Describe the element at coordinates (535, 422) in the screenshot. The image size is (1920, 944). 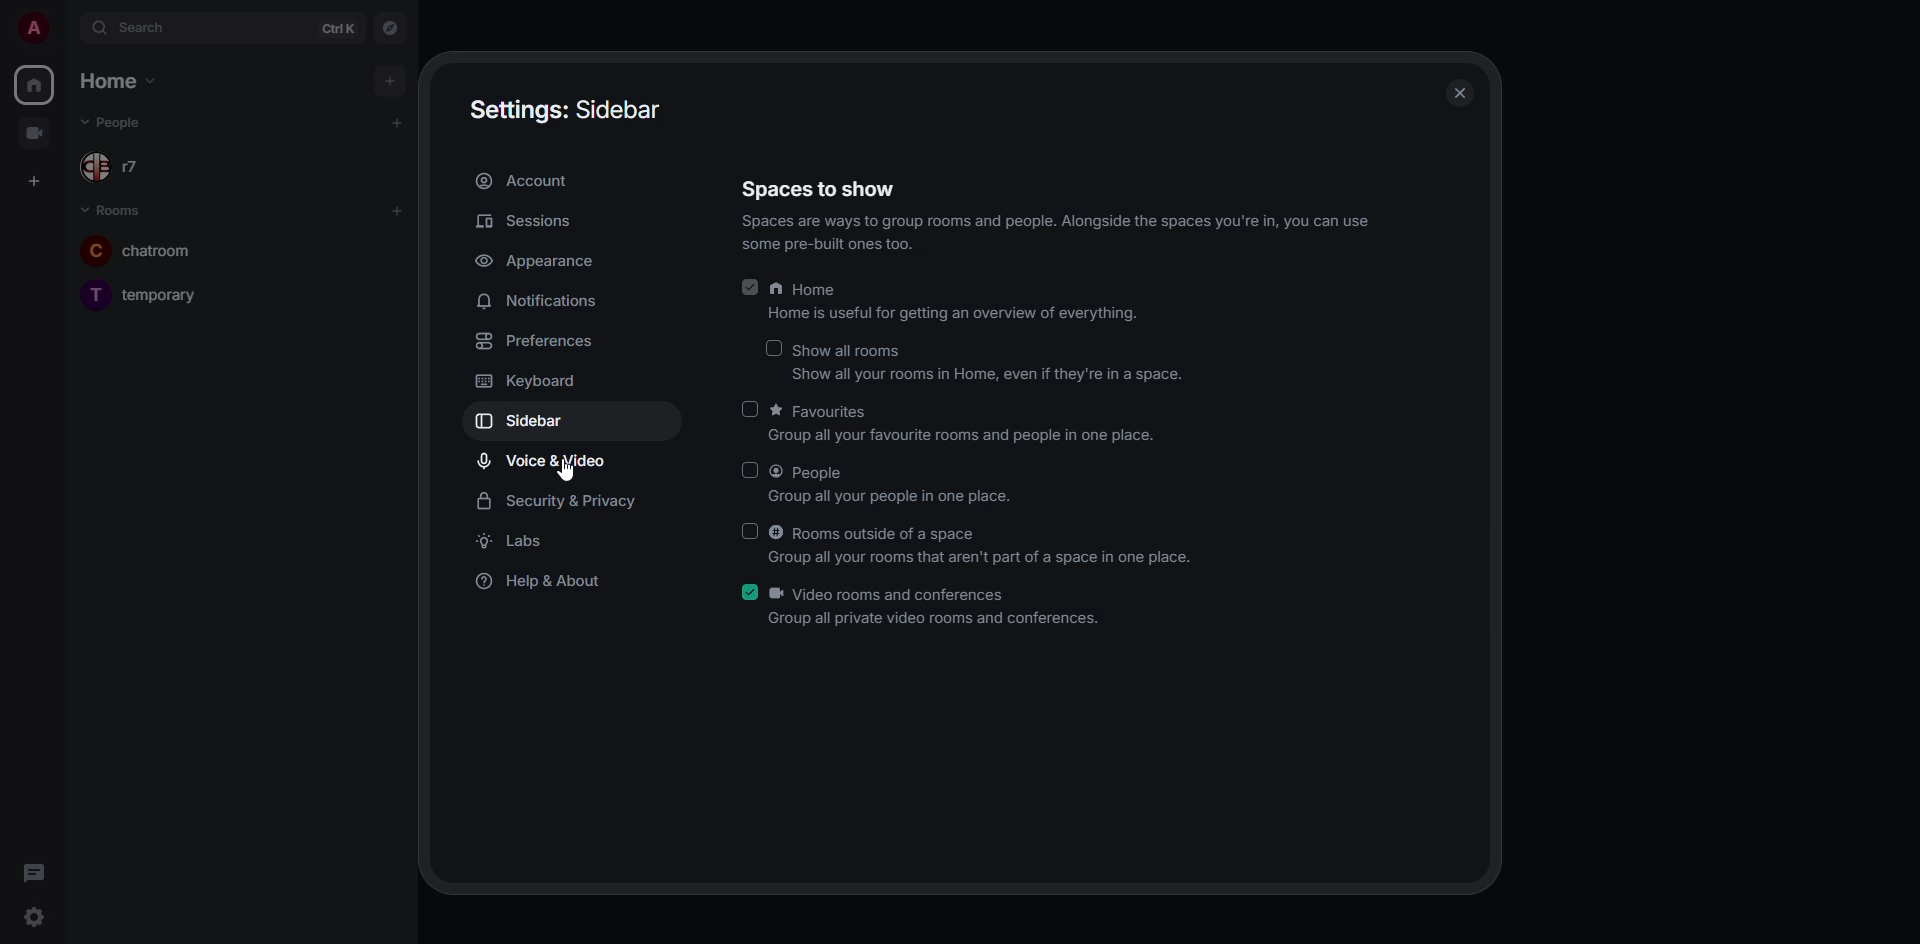
I see `sidebar` at that location.